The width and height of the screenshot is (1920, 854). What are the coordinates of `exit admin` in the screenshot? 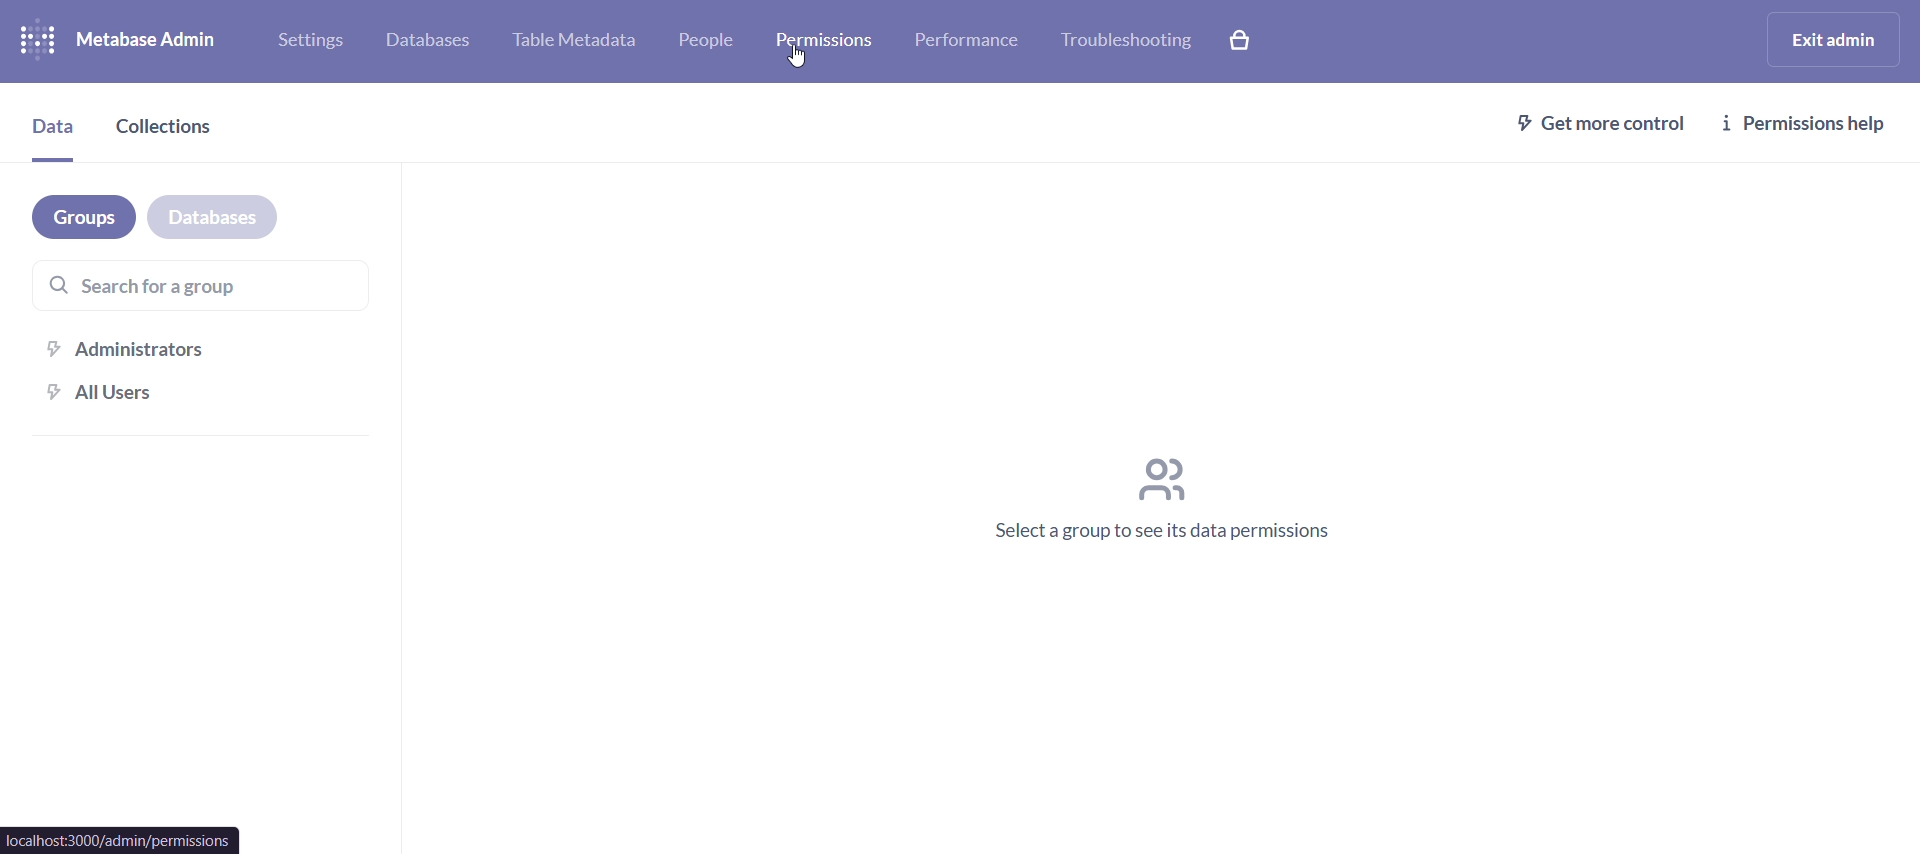 It's located at (1832, 38).